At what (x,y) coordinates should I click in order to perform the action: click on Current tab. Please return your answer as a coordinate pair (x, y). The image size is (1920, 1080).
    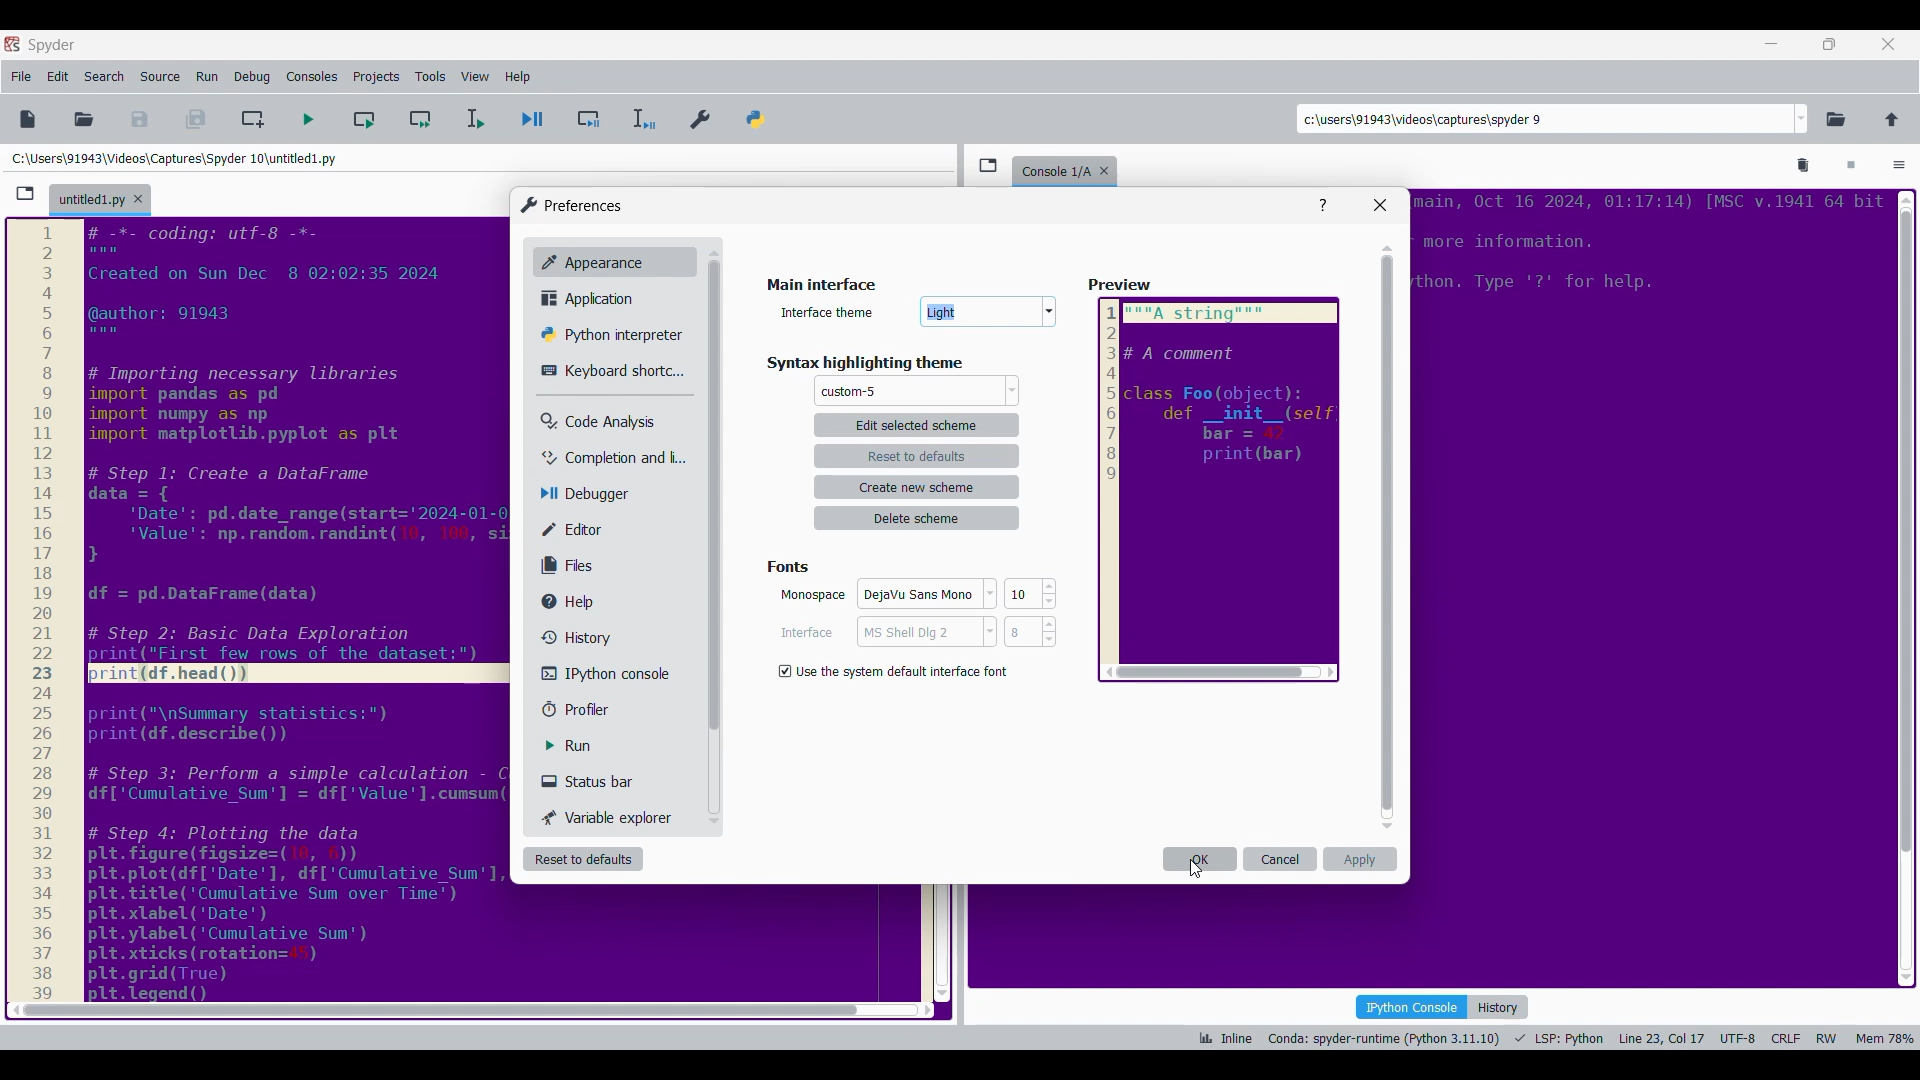
    Looking at the image, I should click on (91, 201).